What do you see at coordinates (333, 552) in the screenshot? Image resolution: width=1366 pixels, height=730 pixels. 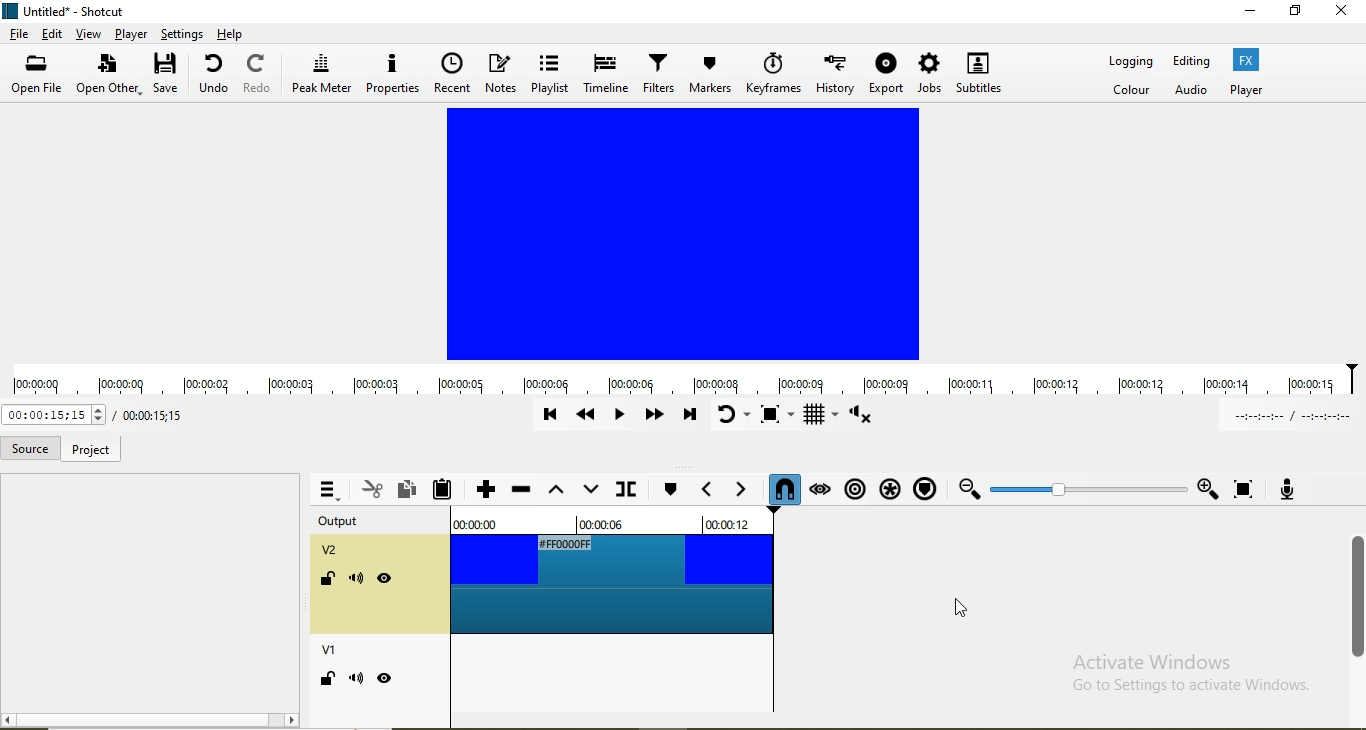 I see `v2` at bounding box center [333, 552].